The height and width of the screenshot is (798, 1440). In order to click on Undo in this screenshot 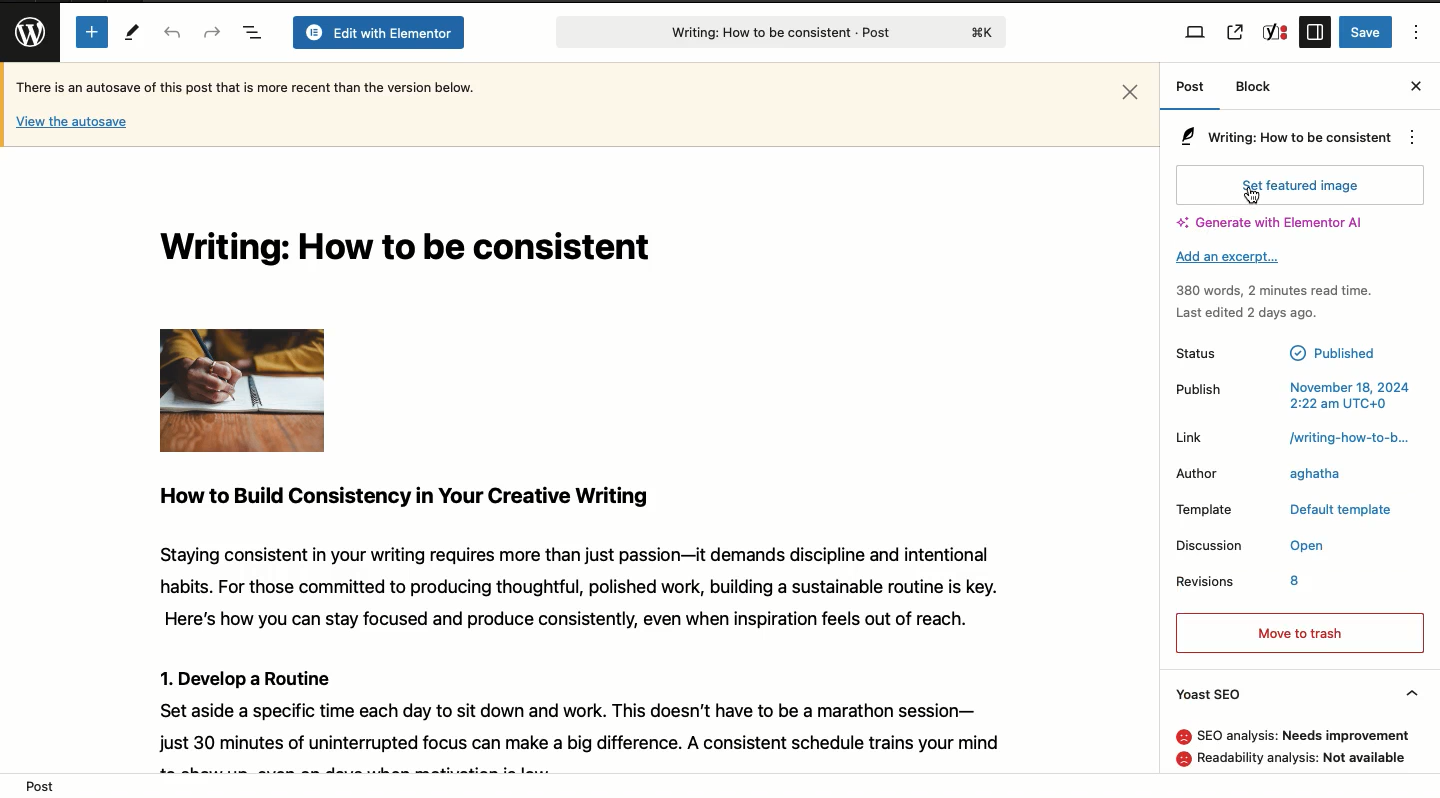, I will do `click(172, 34)`.